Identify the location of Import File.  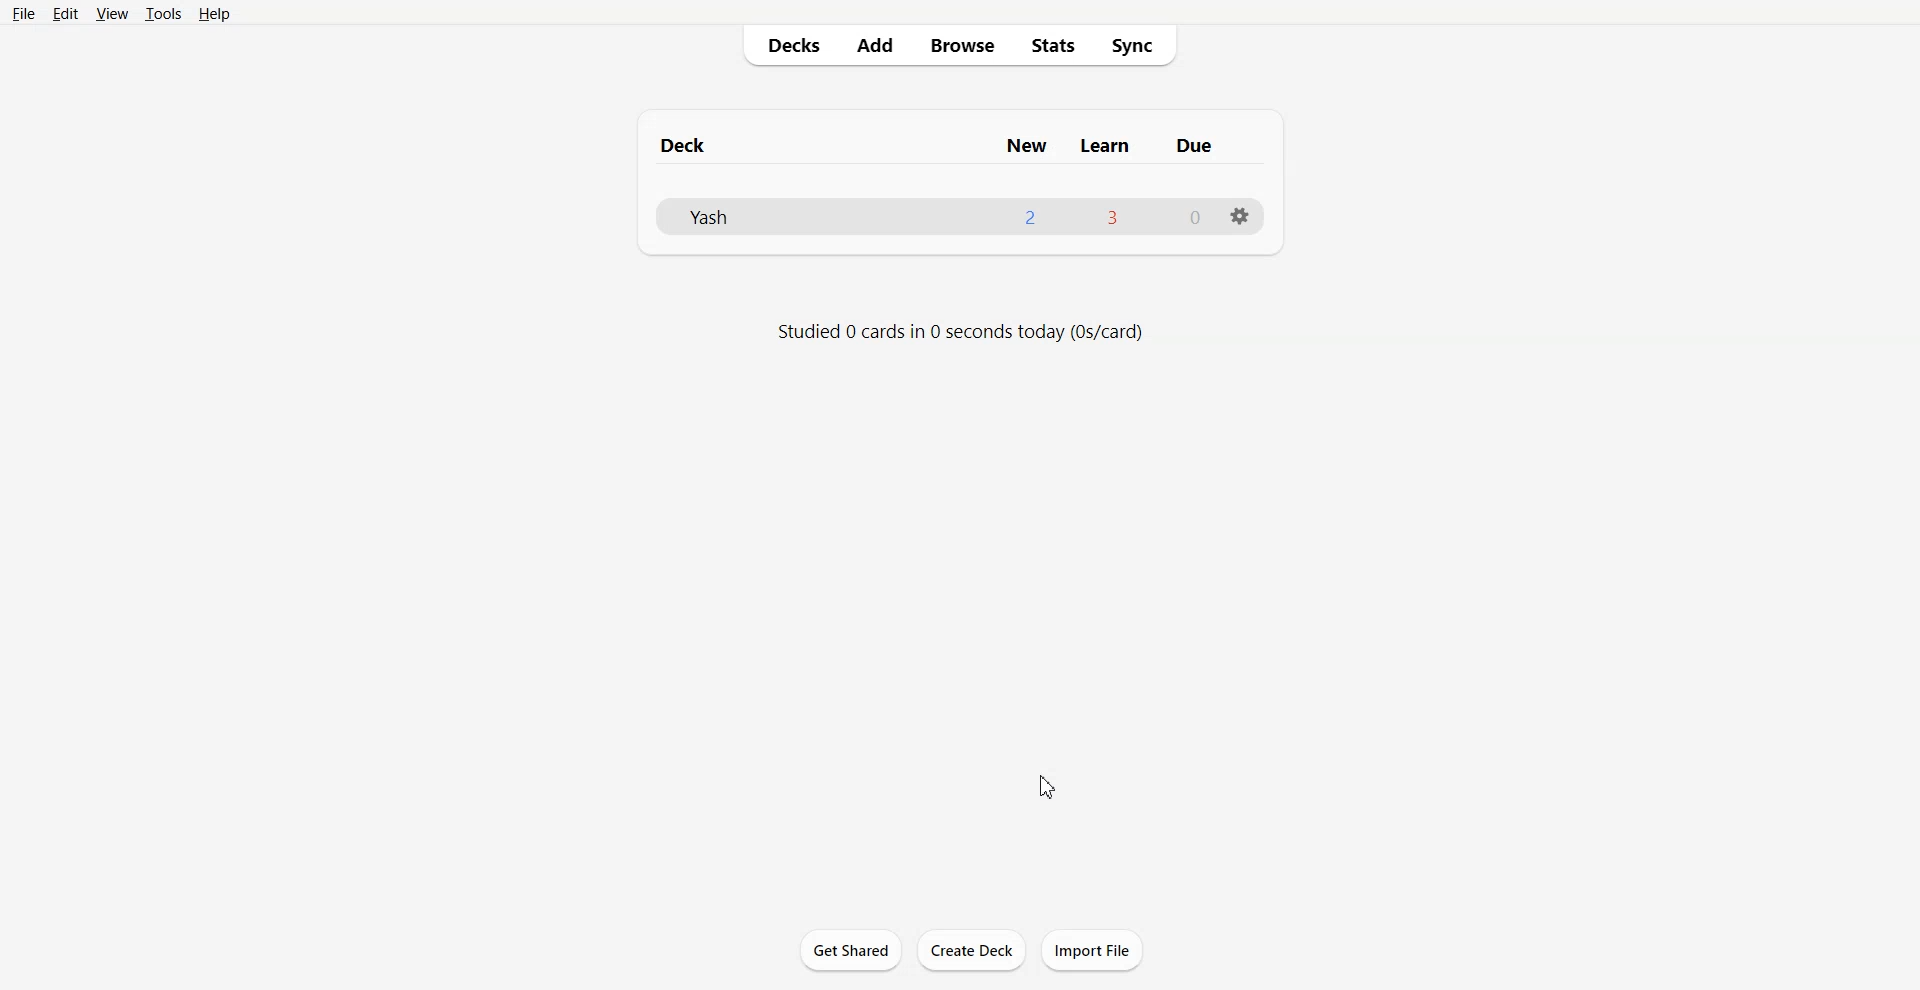
(1093, 950).